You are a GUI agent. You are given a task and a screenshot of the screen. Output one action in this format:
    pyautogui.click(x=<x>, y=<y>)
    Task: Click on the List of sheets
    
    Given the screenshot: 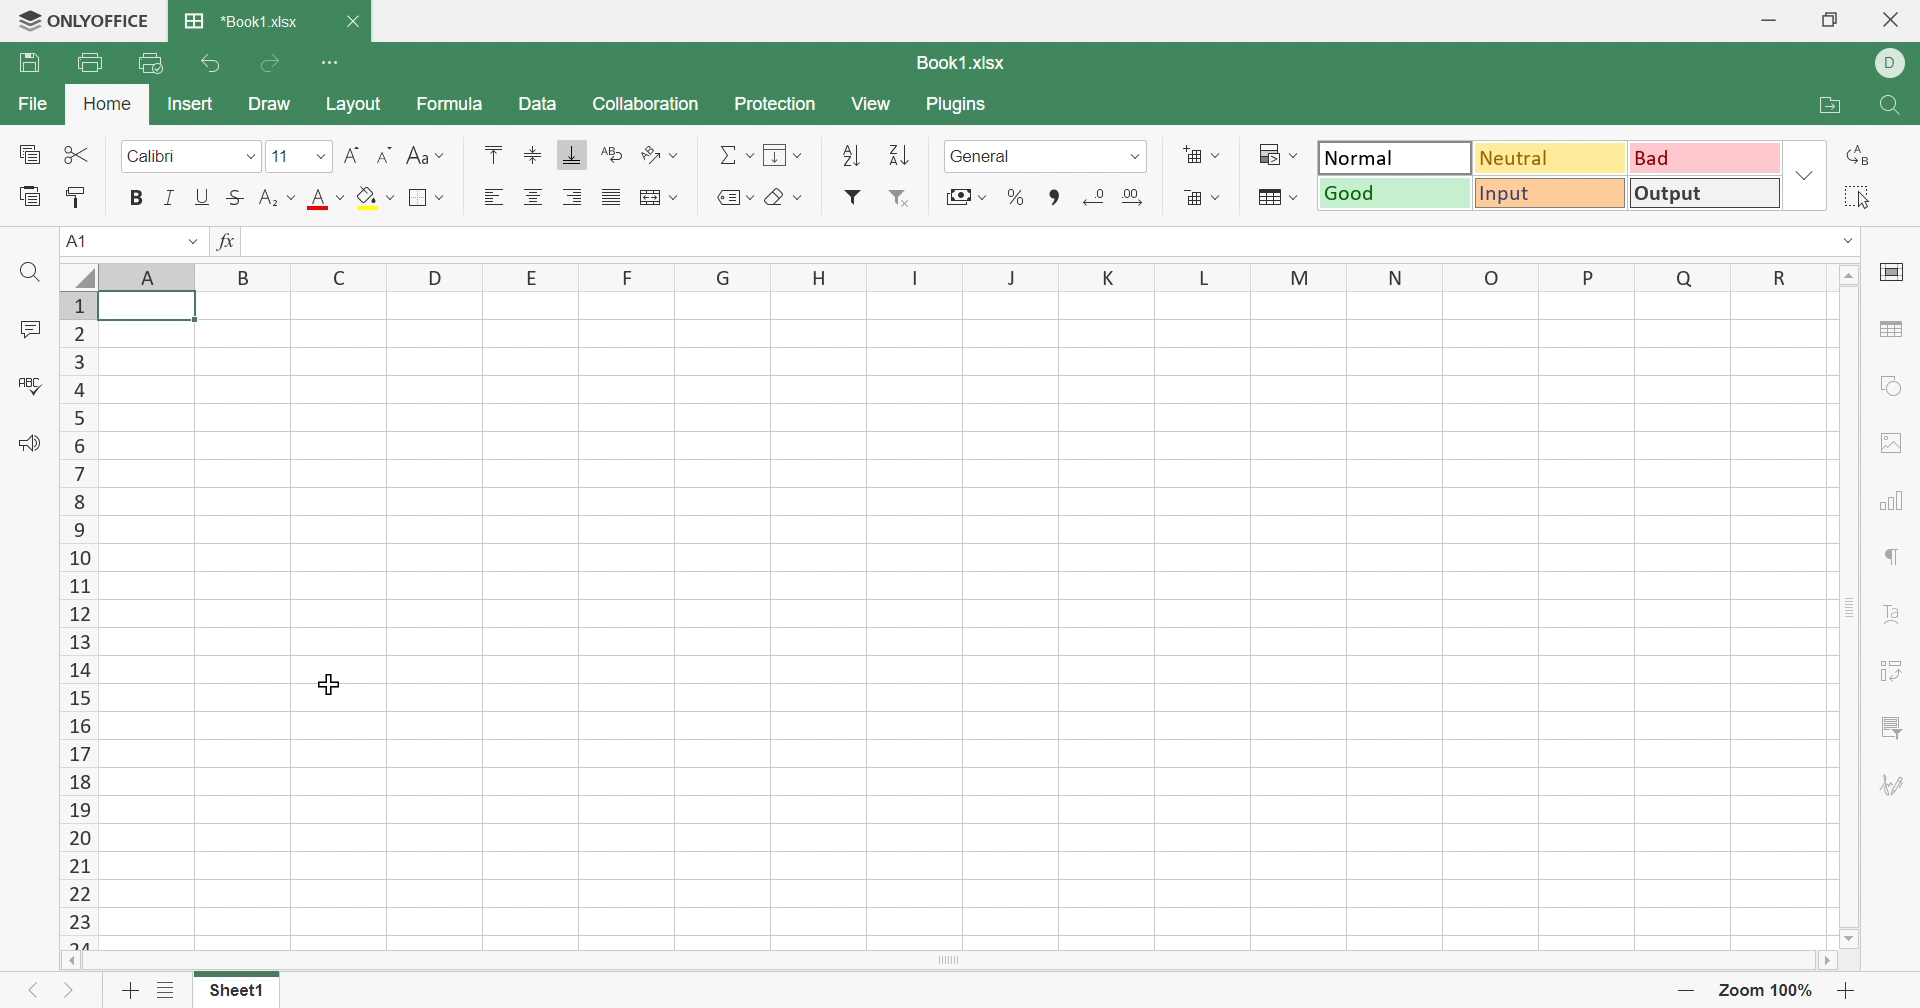 What is the action you would take?
    pyautogui.click(x=168, y=986)
    